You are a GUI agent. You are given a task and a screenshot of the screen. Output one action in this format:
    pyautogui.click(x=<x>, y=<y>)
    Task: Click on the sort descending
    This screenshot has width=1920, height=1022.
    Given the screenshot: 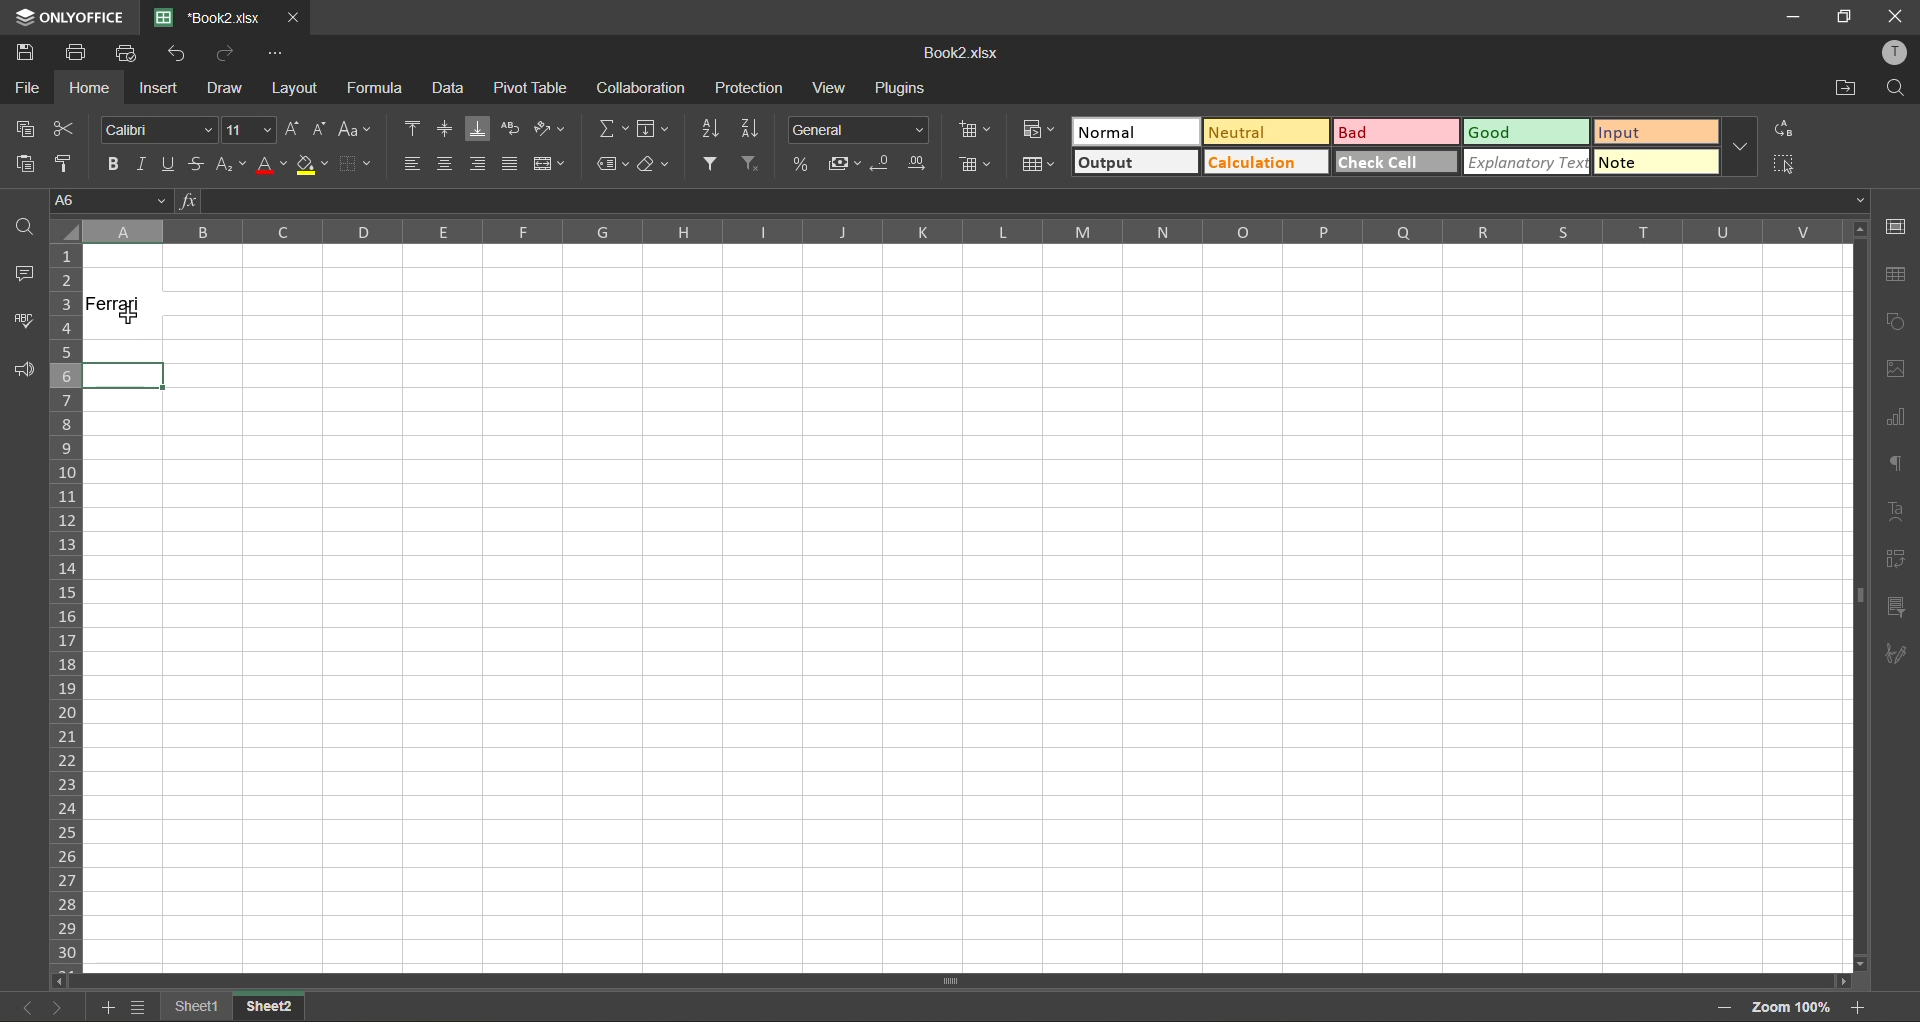 What is the action you would take?
    pyautogui.click(x=753, y=128)
    